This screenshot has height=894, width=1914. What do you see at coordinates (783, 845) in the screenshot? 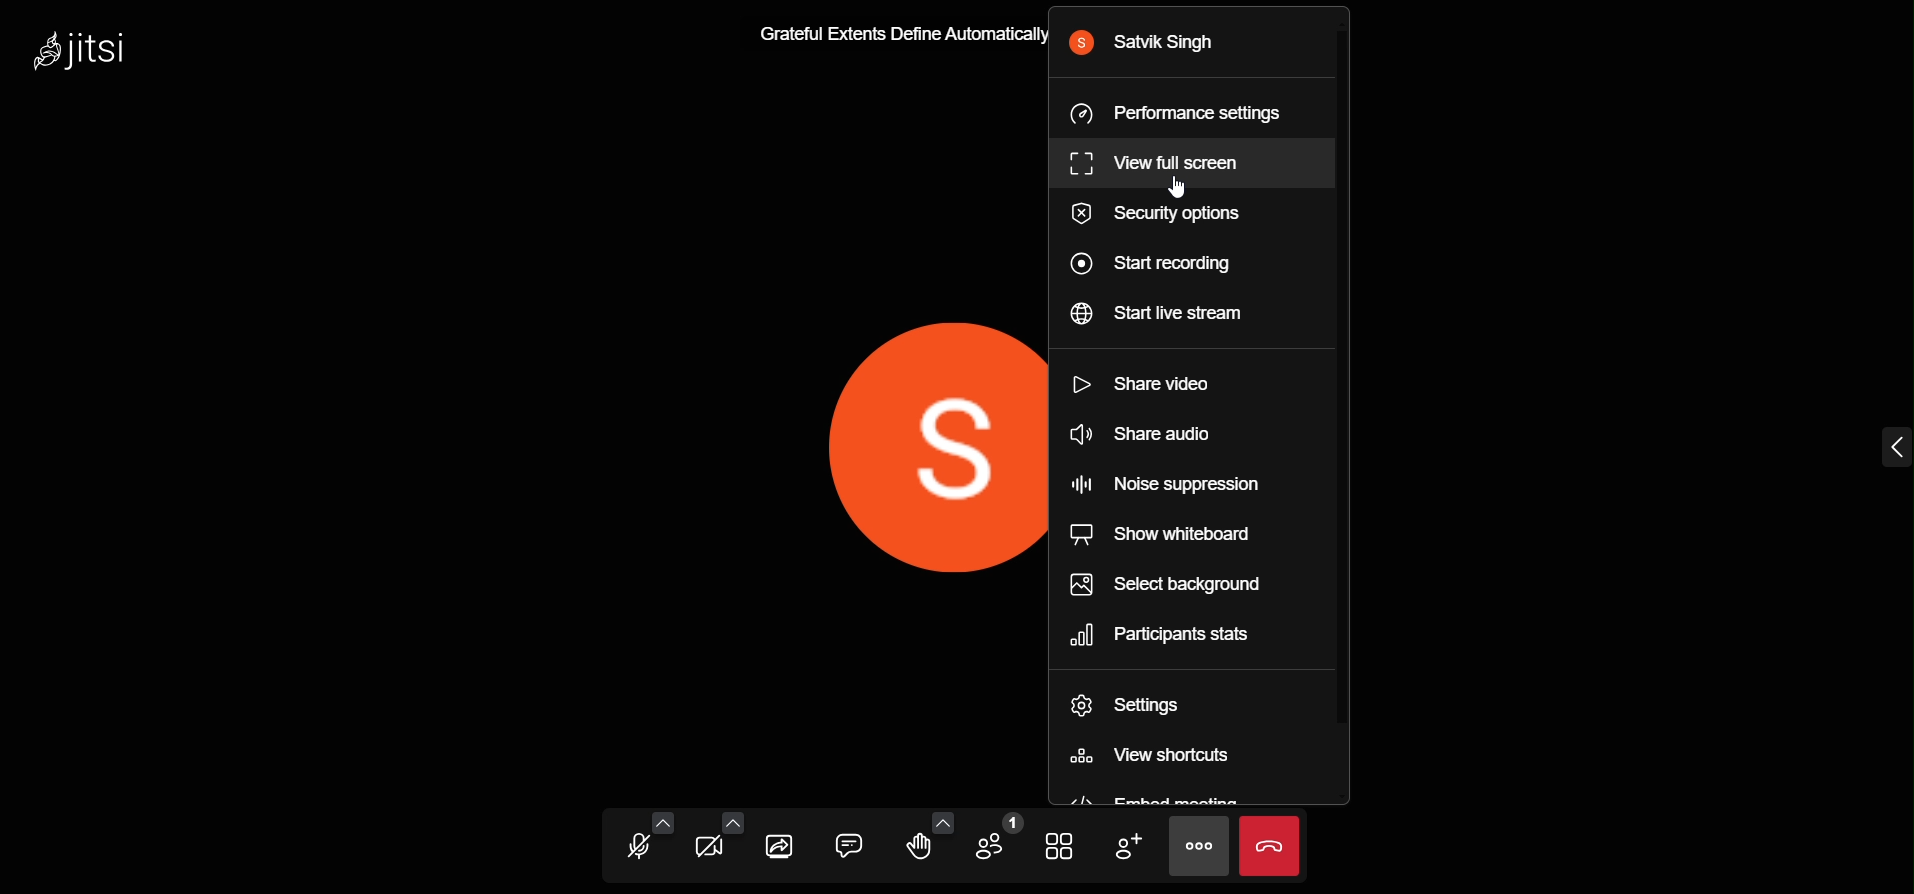
I see `screen share` at bounding box center [783, 845].